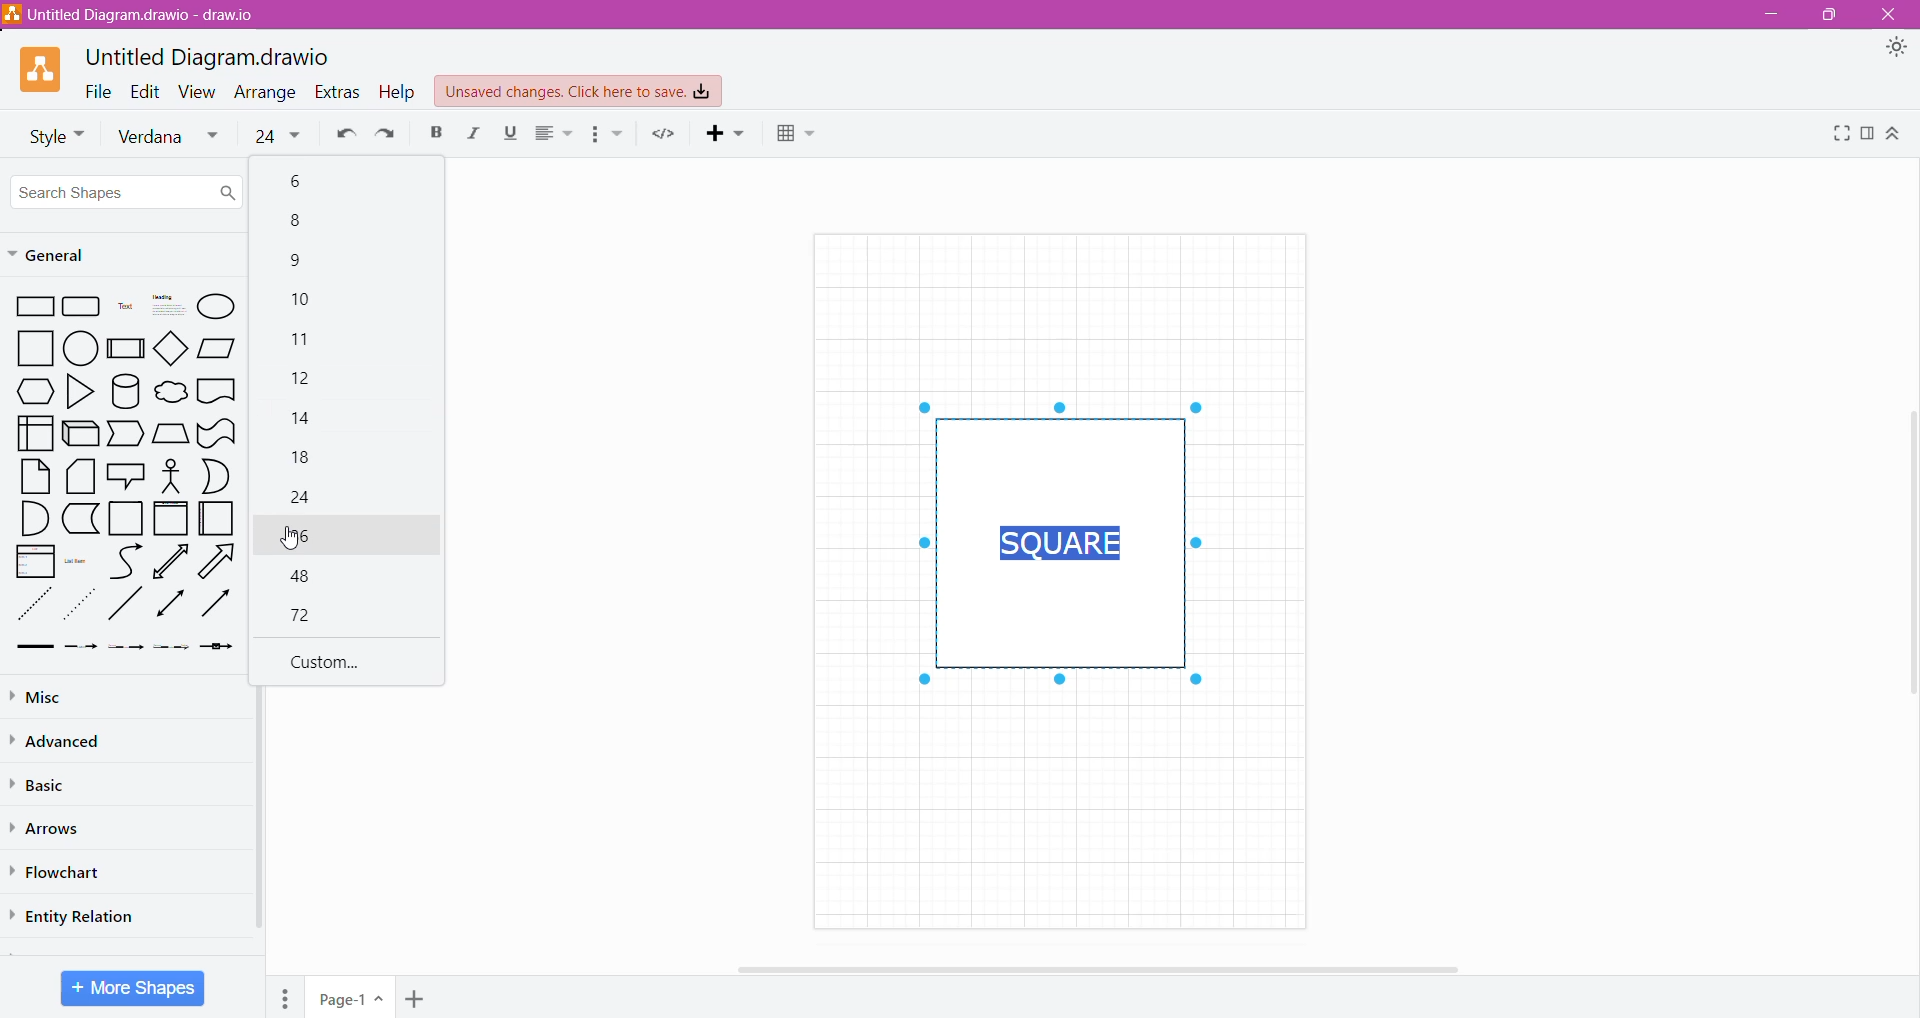 The image size is (1920, 1018). Describe the element at coordinates (173, 651) in the screenshot. I see `Dotted Arrow` at that location.